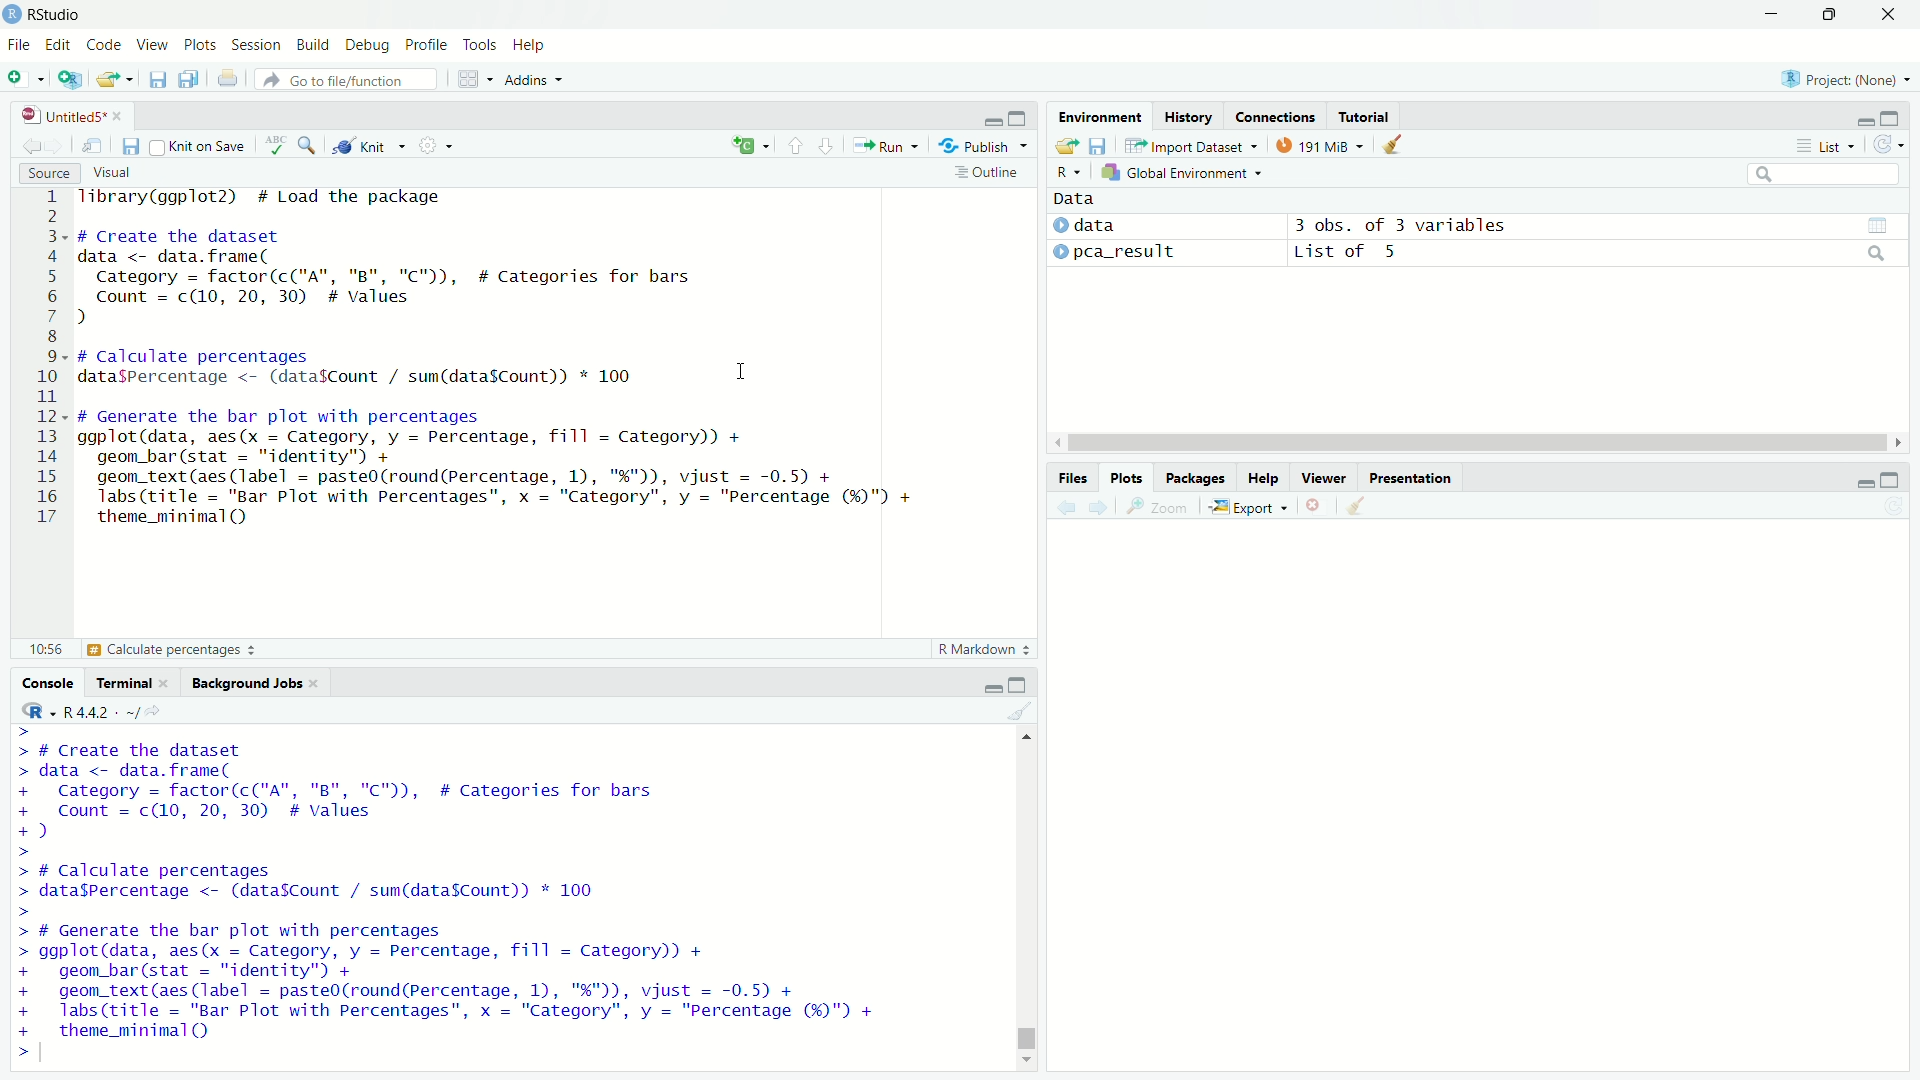 Image resolution: width=1920 pixels, height=1080 pixels. What do you see at coordinates (1864, 117) in the screenshot?
I see `minimize` at bounding box center [1864, 117].